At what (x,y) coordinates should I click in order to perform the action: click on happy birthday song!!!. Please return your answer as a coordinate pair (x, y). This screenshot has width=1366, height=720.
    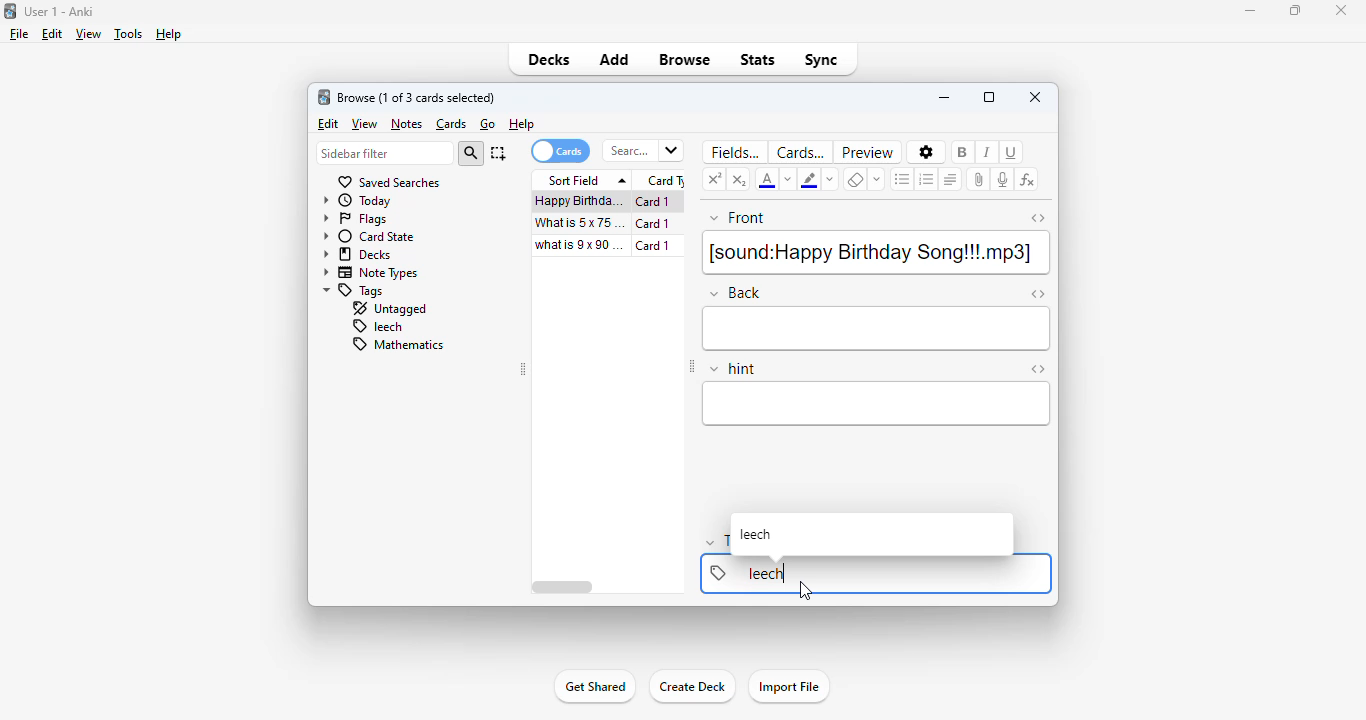
    Looking at the image, I should click on (579, 201).